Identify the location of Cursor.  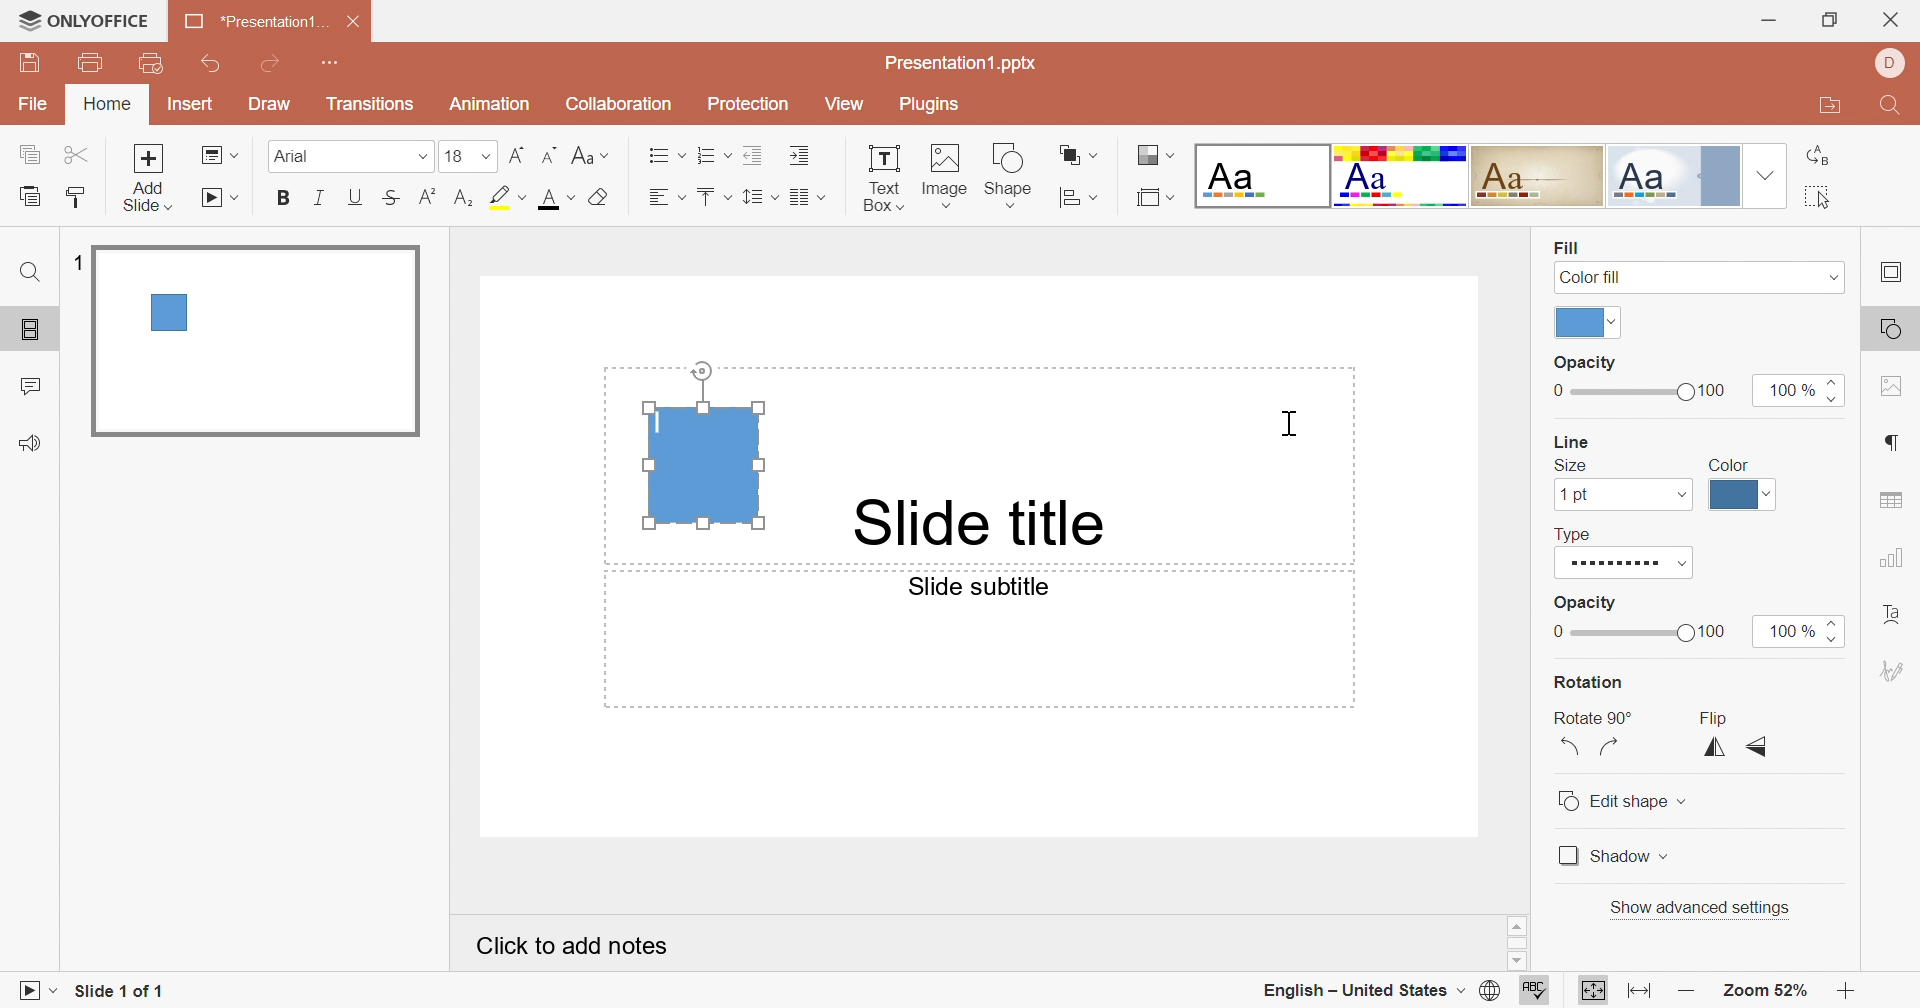
(1290, 423).